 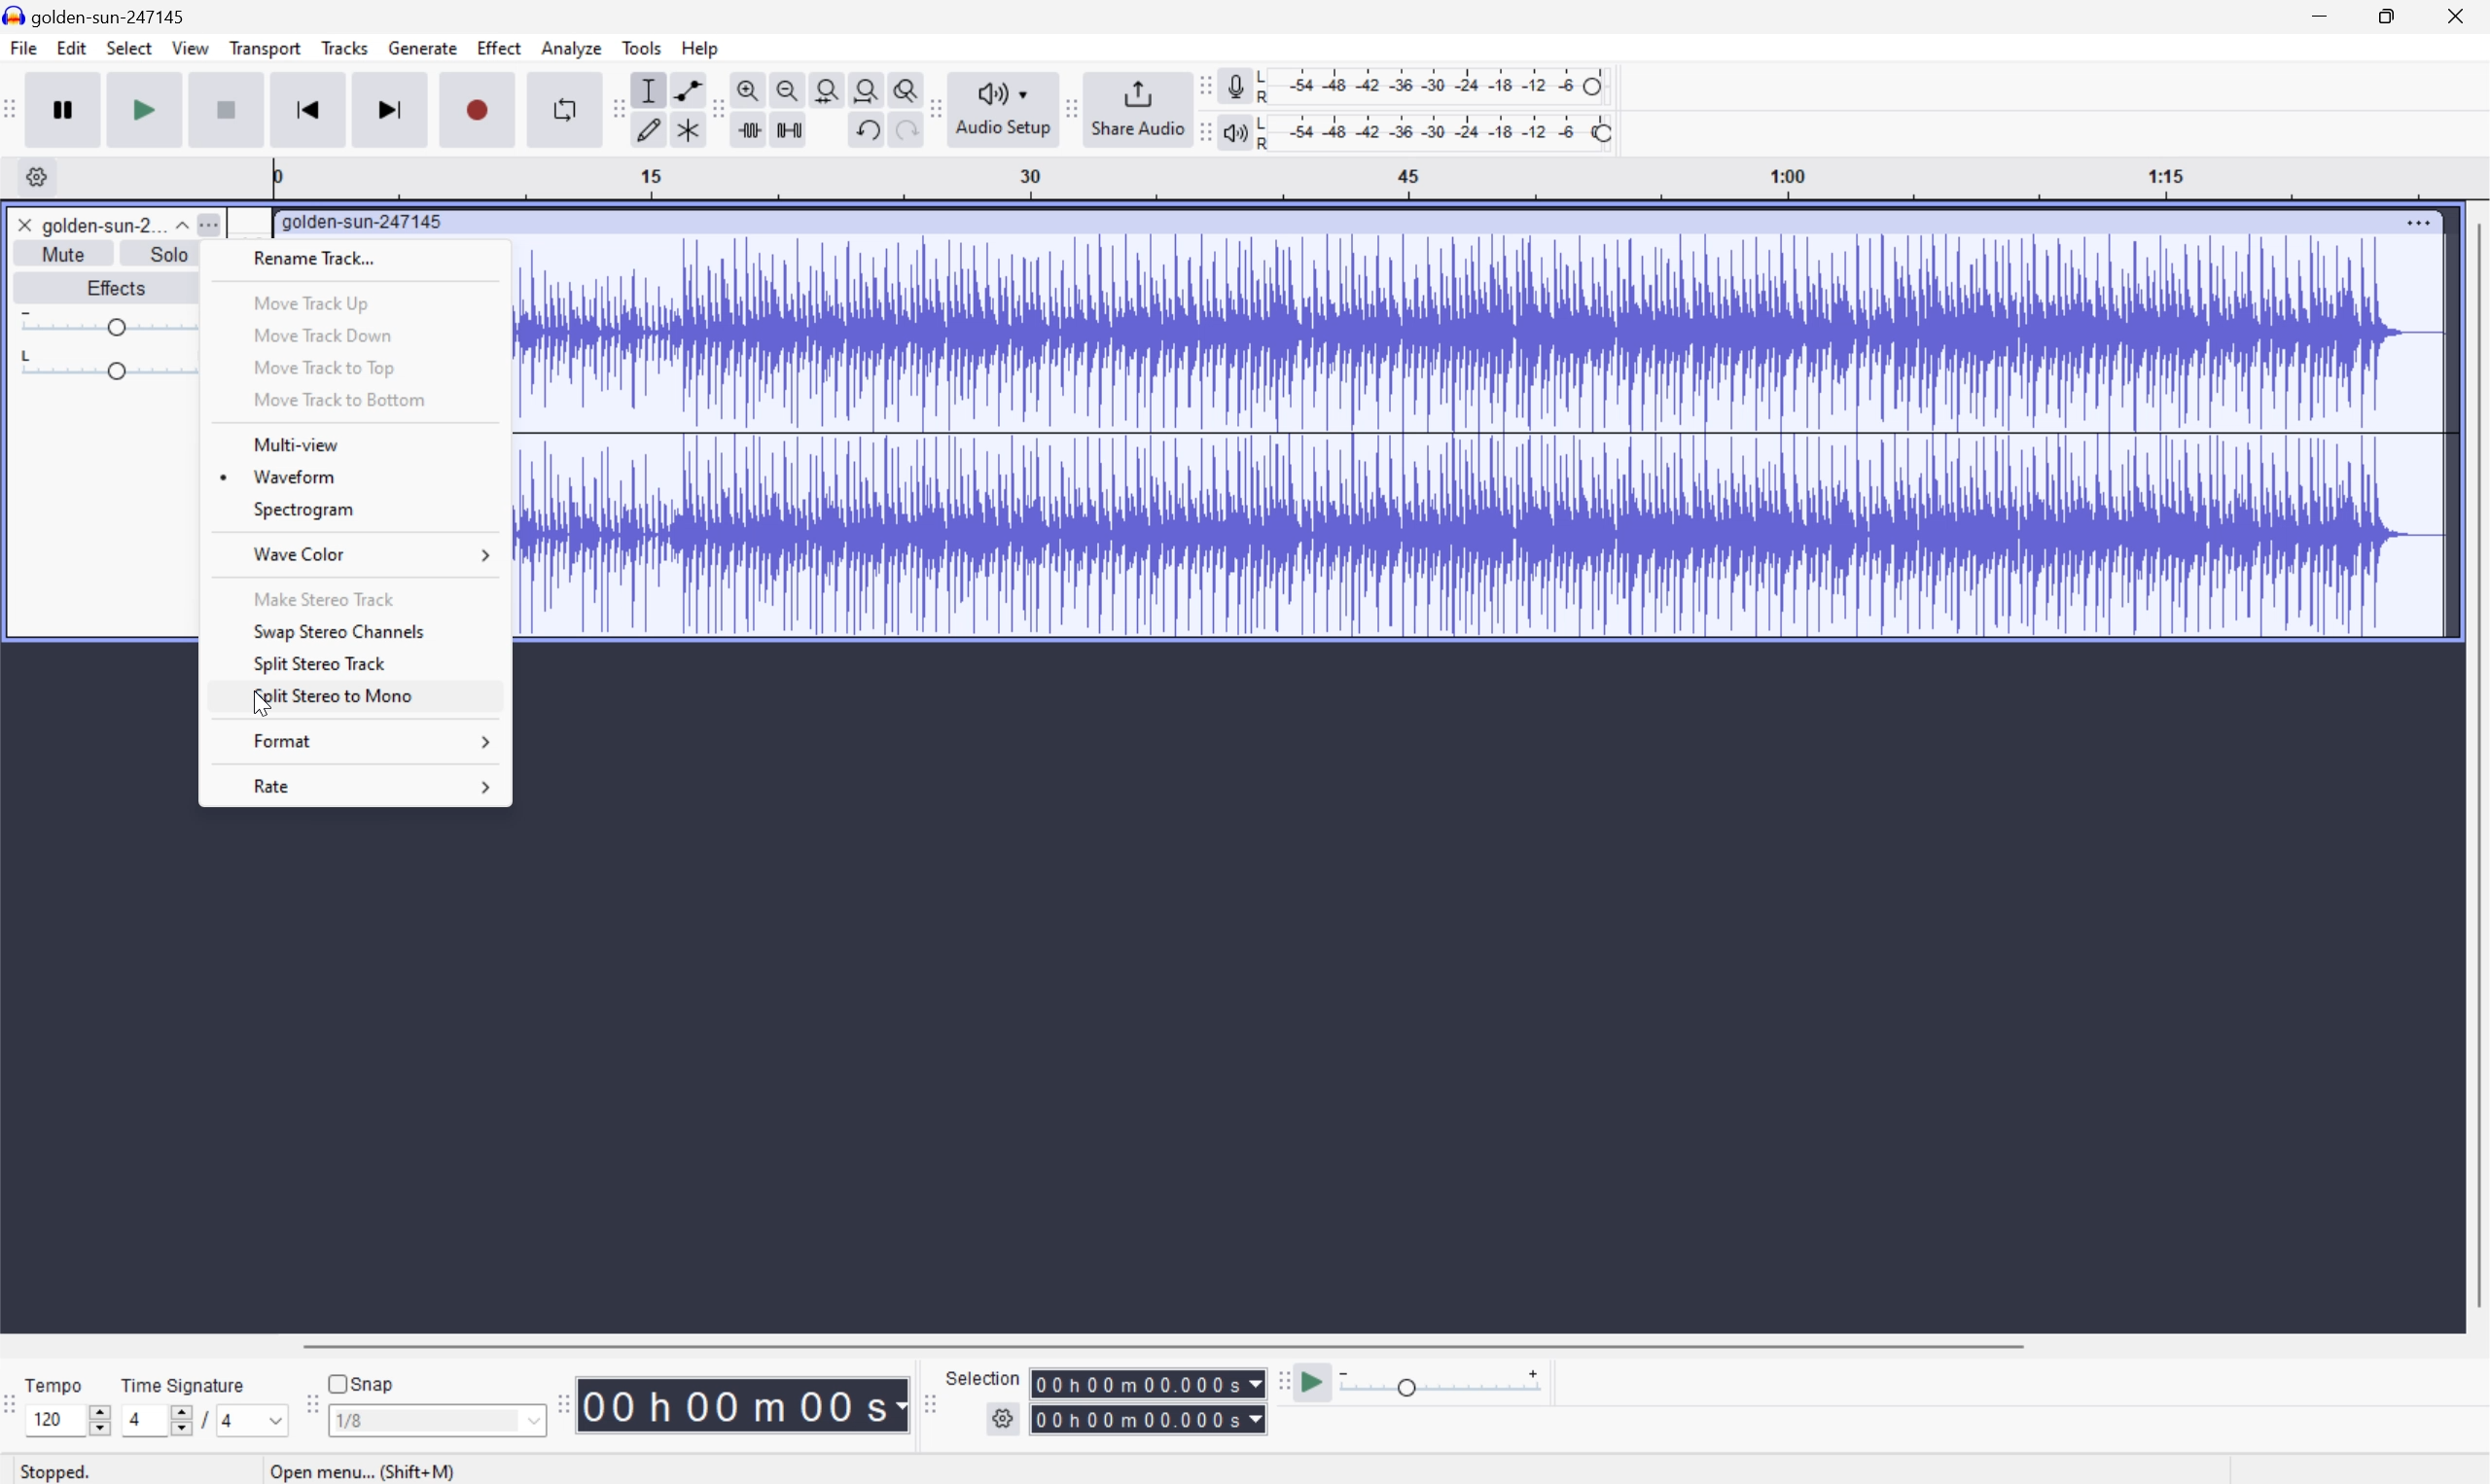 What do you see at coordinates (338, 400) in the screenshot?
I see `Move track to button` at bounding box center [338, 400].